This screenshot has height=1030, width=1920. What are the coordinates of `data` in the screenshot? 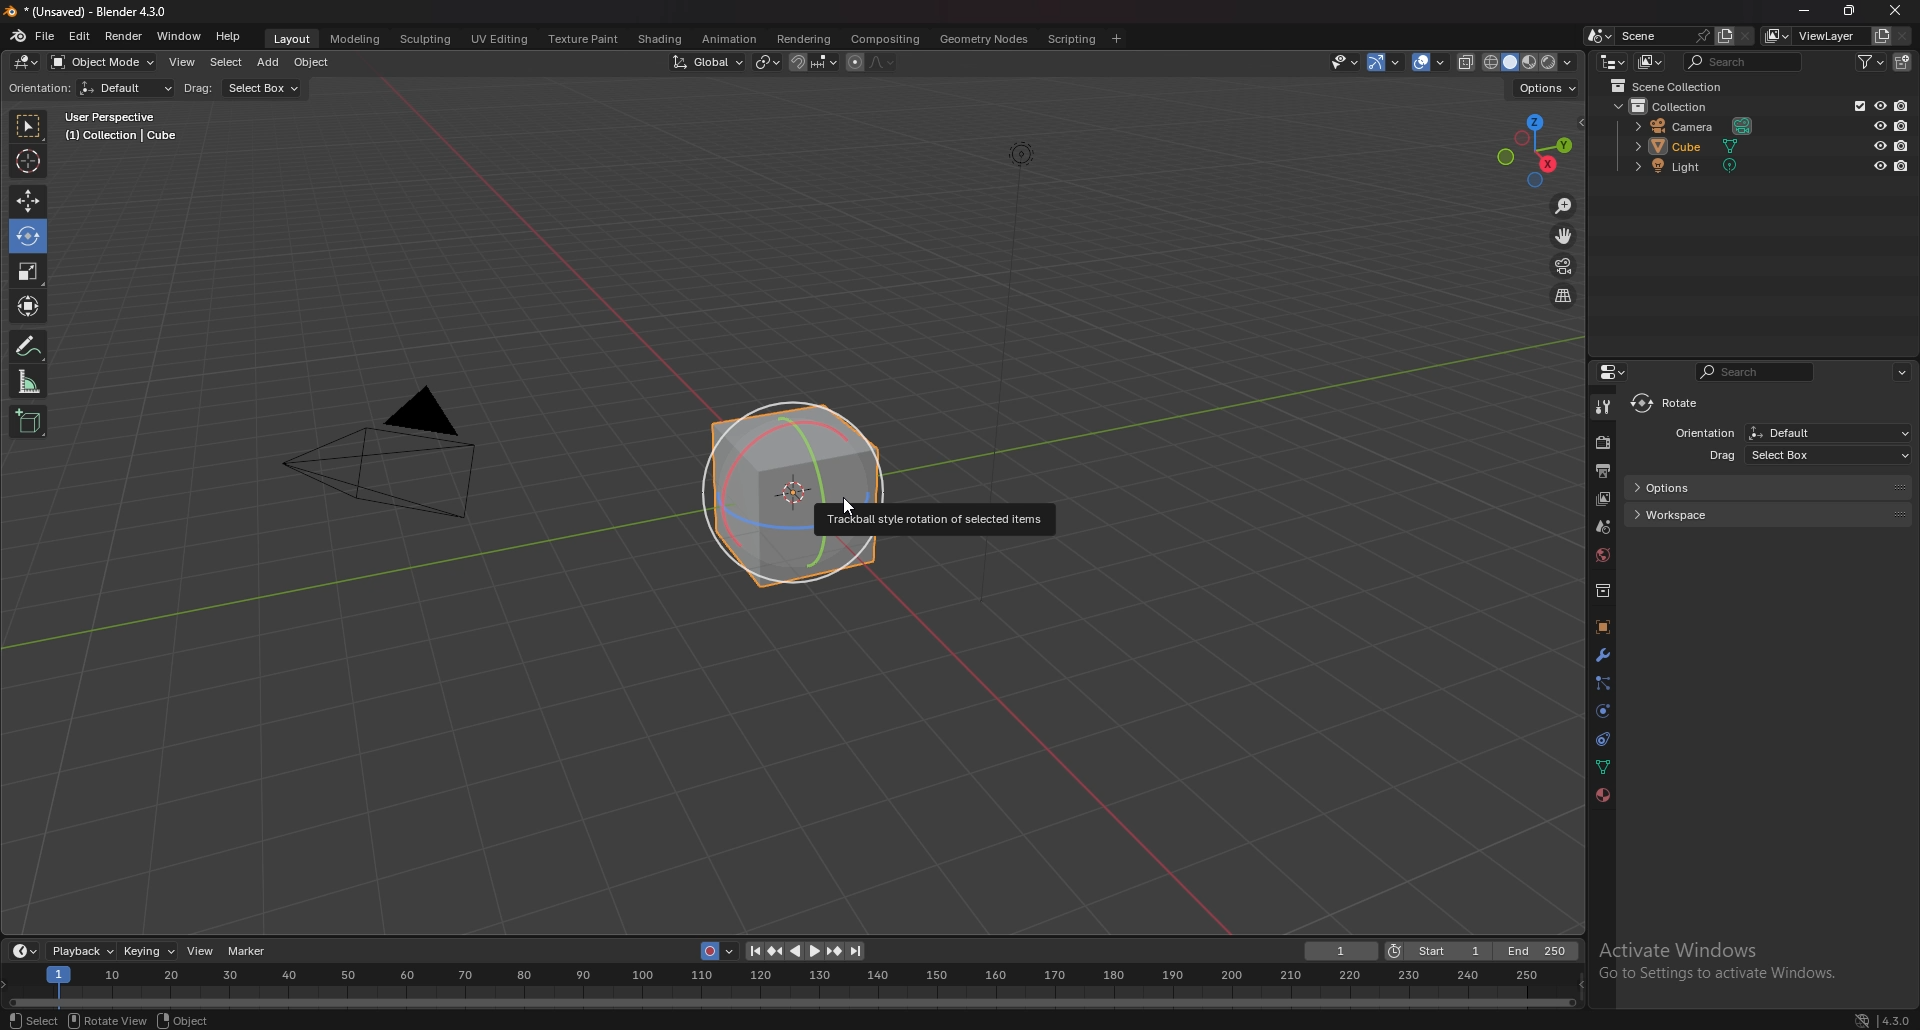 It's located at (1605, 765).